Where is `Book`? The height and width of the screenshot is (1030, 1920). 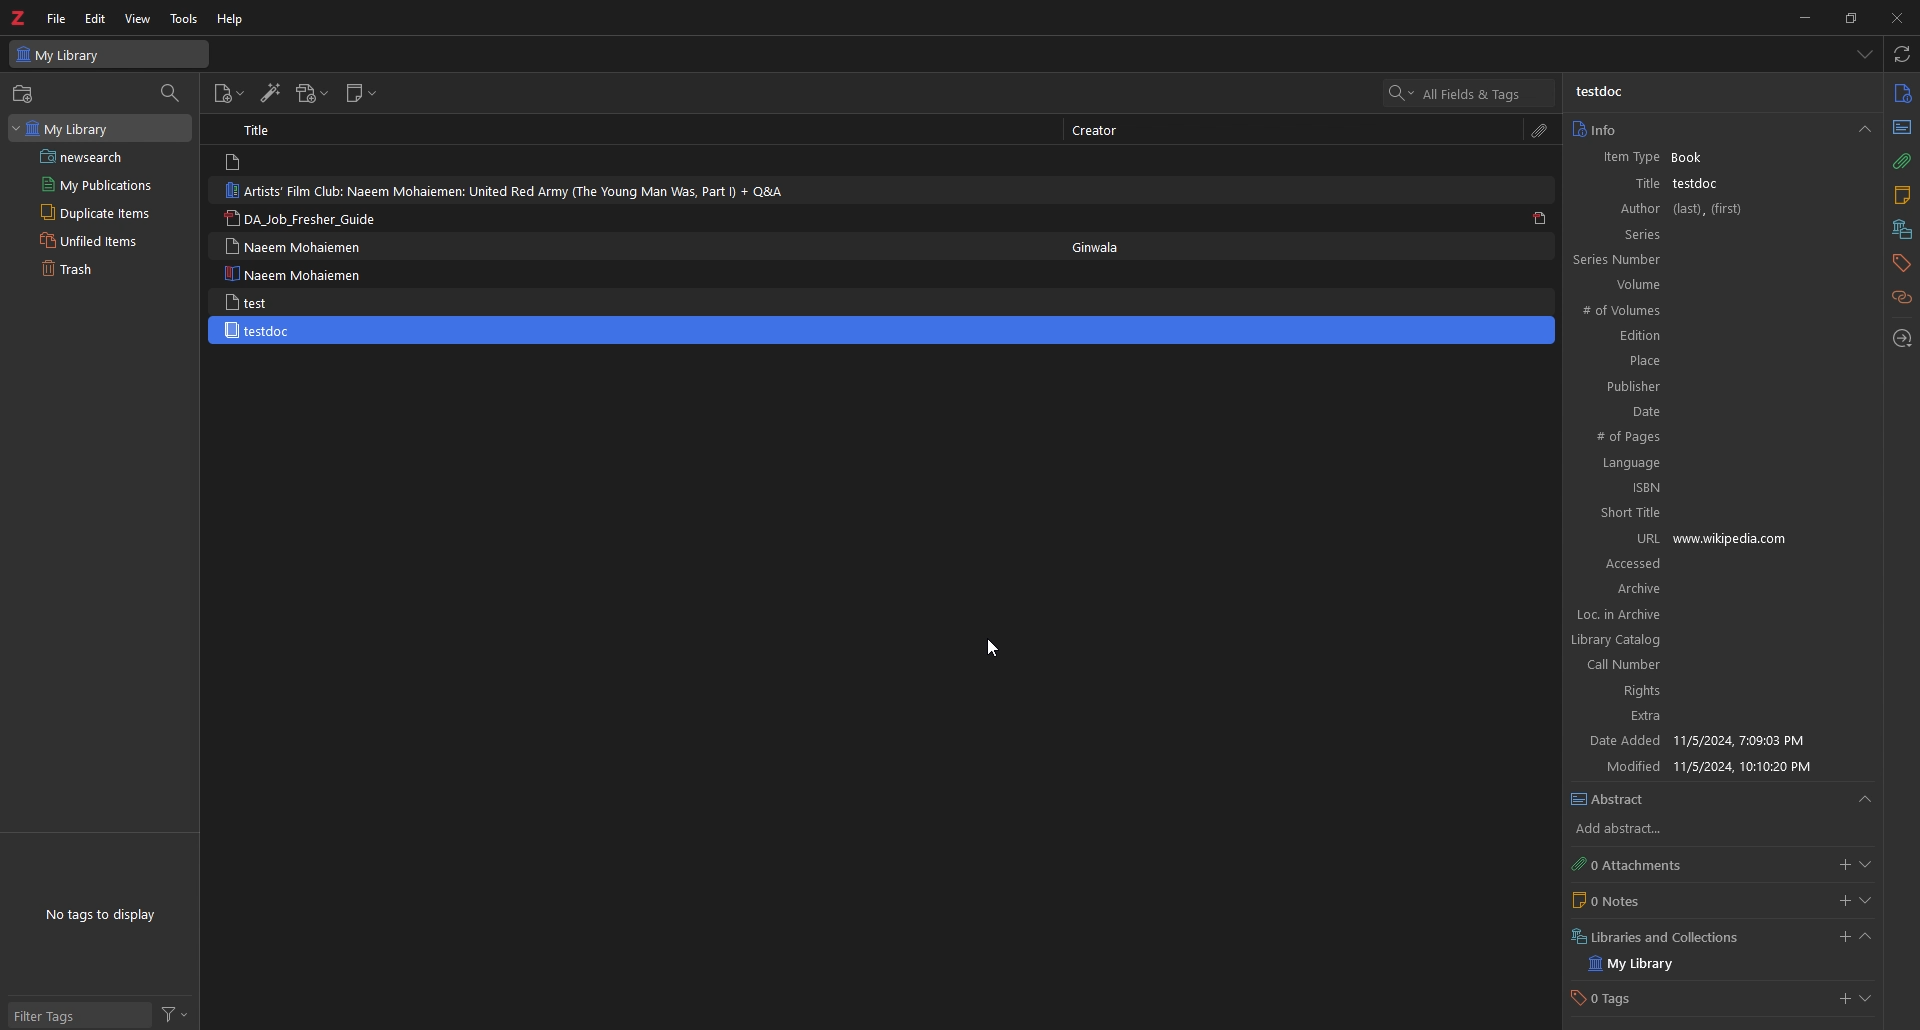 Book is located at coordinates (1692, 157).